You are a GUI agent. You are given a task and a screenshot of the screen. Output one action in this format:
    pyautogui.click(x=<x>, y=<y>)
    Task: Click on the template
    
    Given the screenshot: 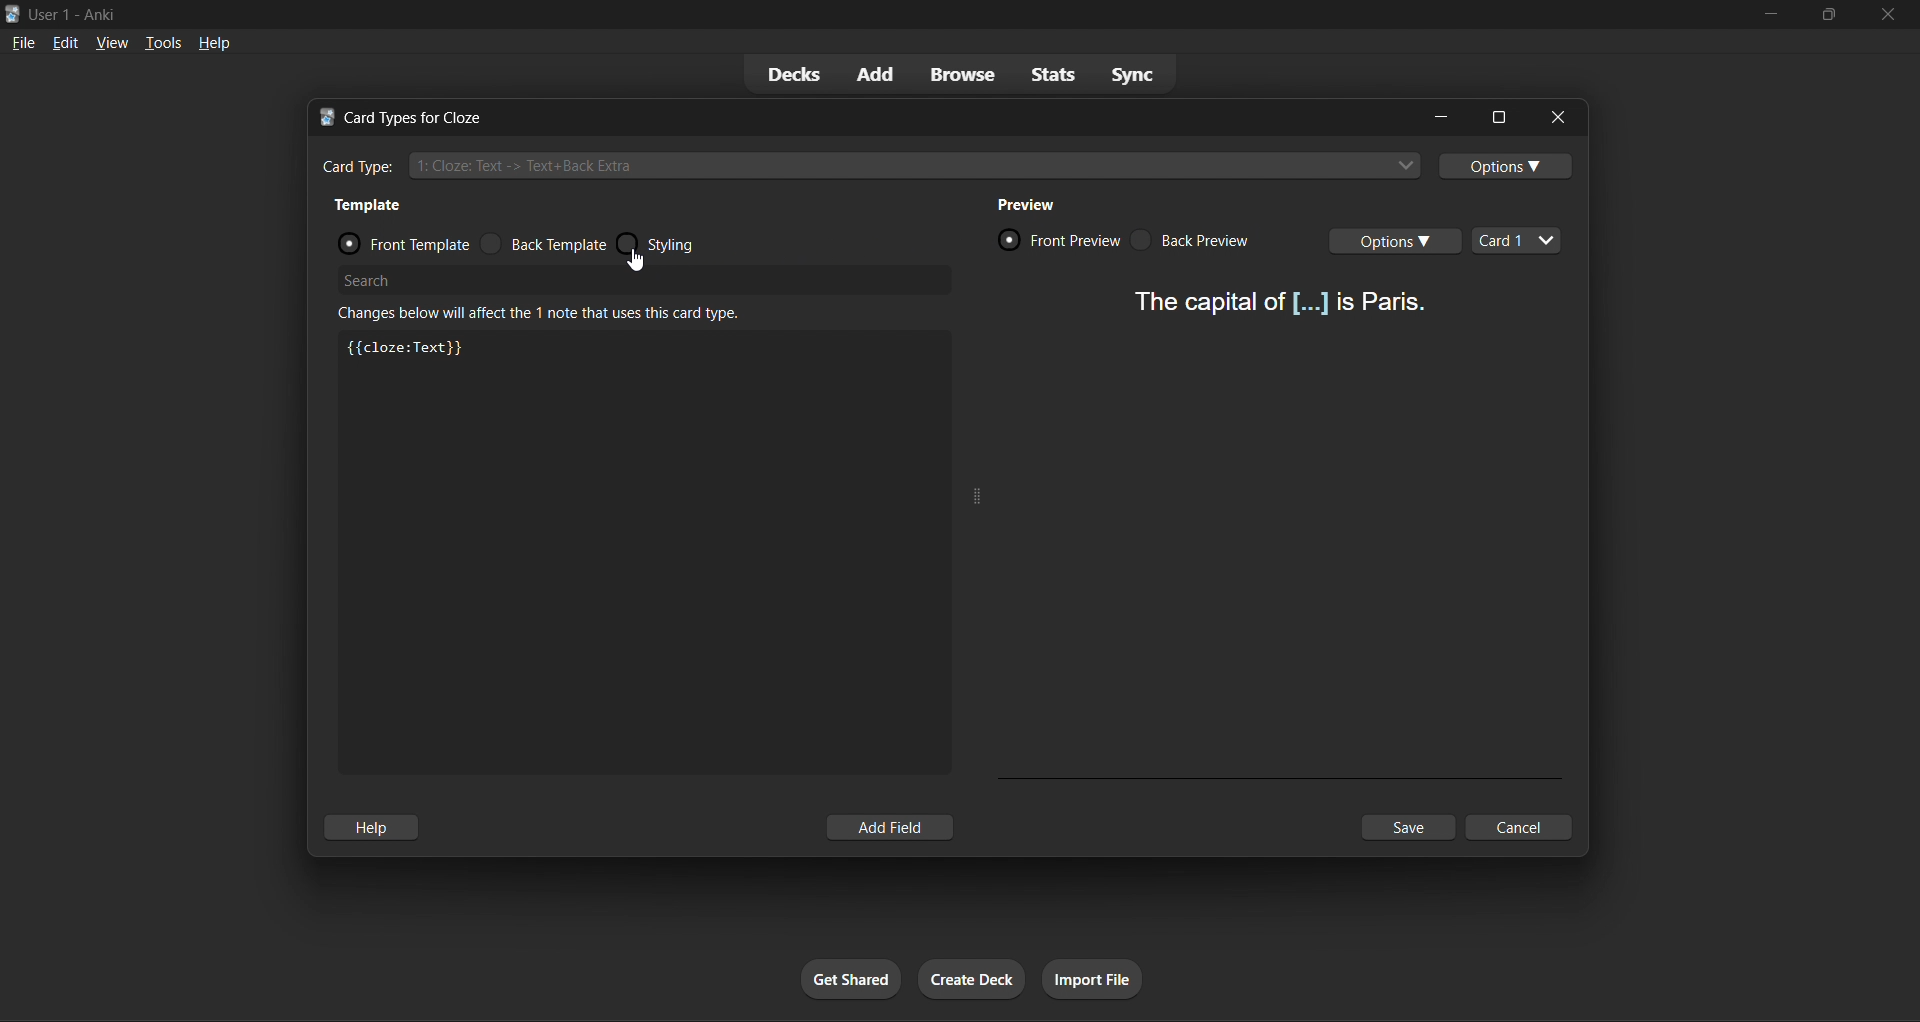 What is the action you would take?
    pyautogui.click(x=377, y=206)
    